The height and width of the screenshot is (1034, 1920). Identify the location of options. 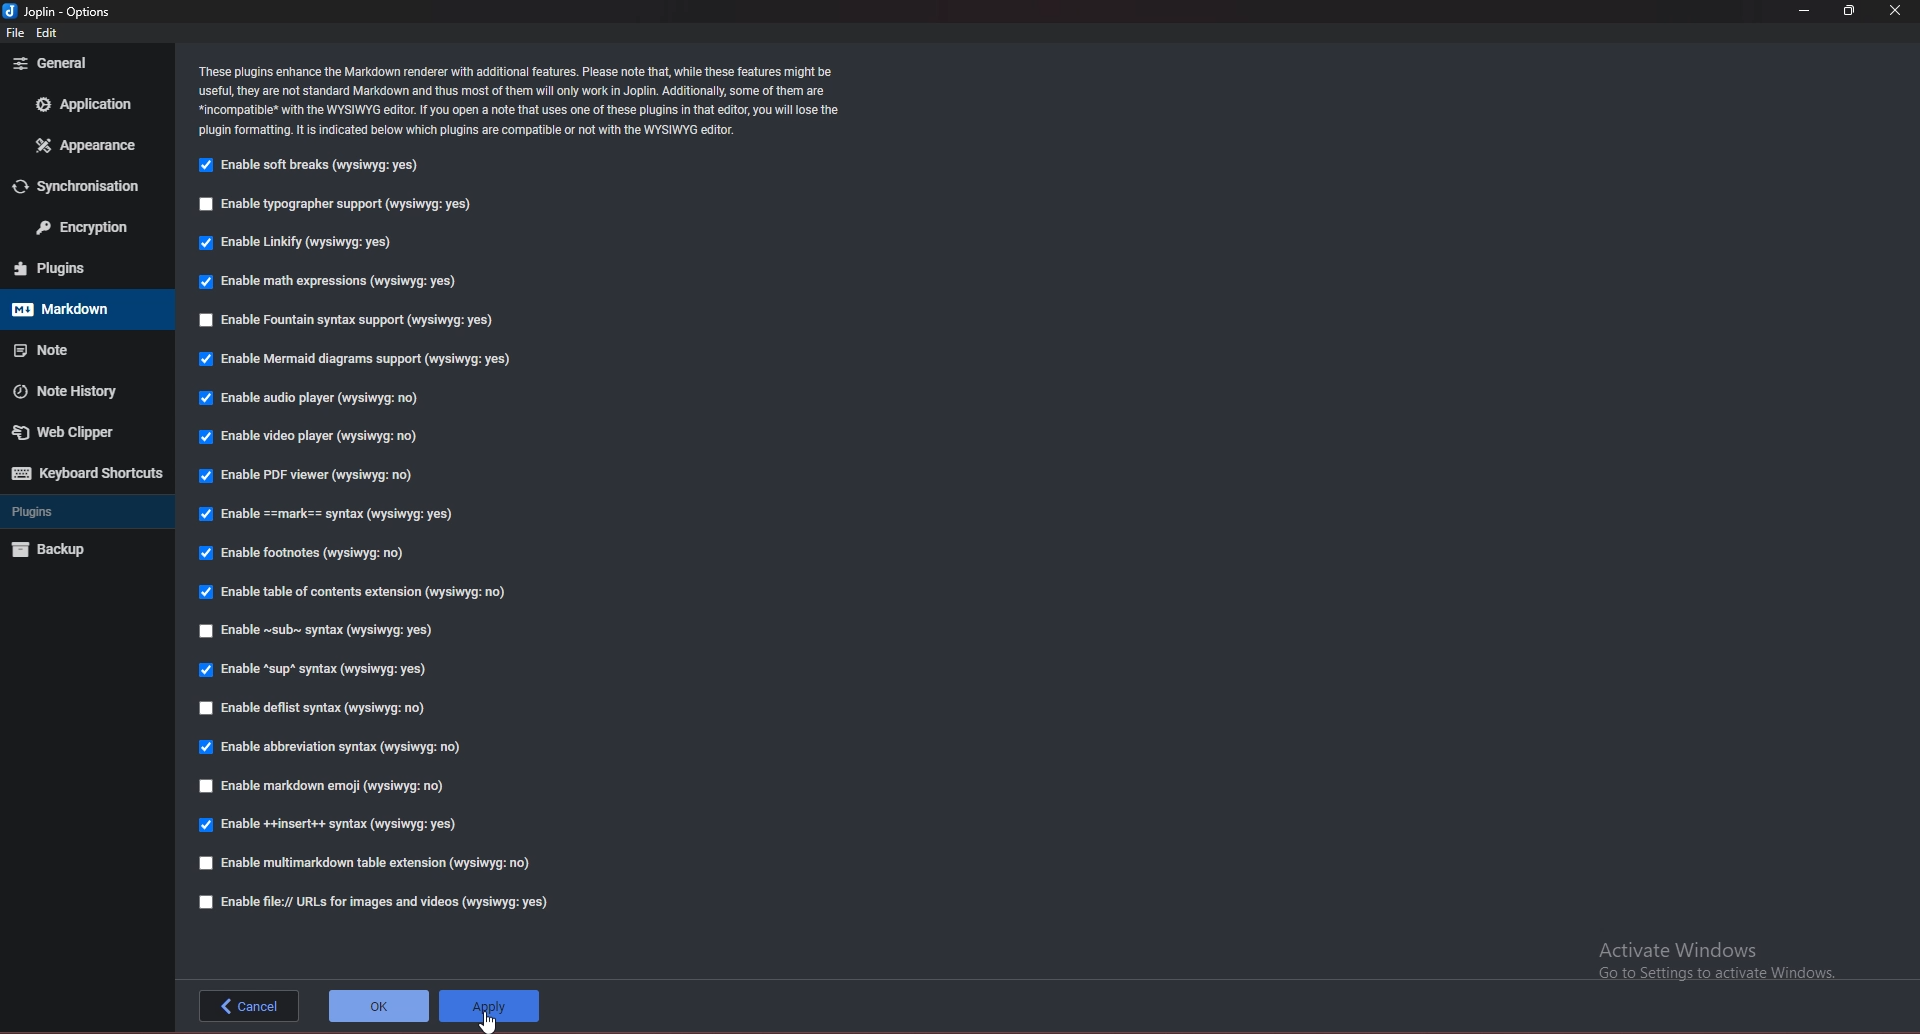
(58, 11).